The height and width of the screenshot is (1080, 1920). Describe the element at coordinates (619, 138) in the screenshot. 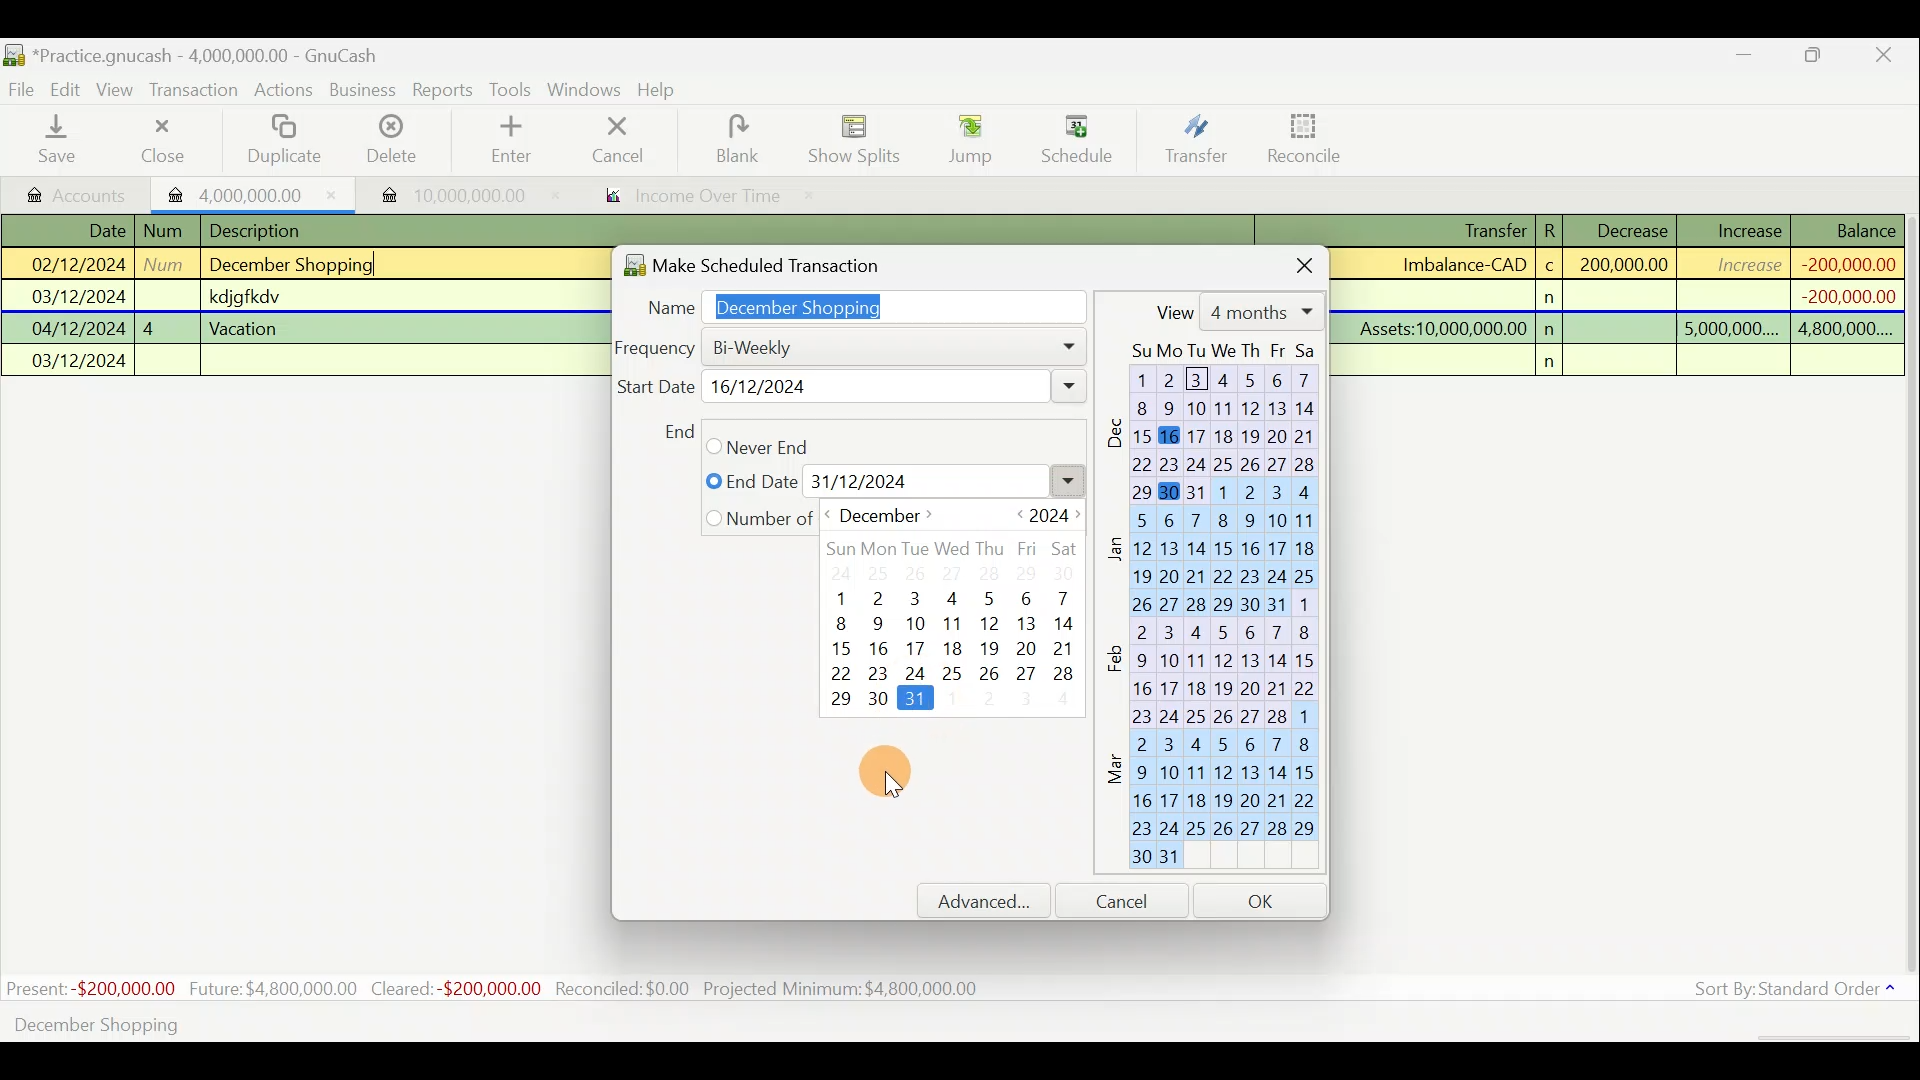

I see `Cancel` at that location.